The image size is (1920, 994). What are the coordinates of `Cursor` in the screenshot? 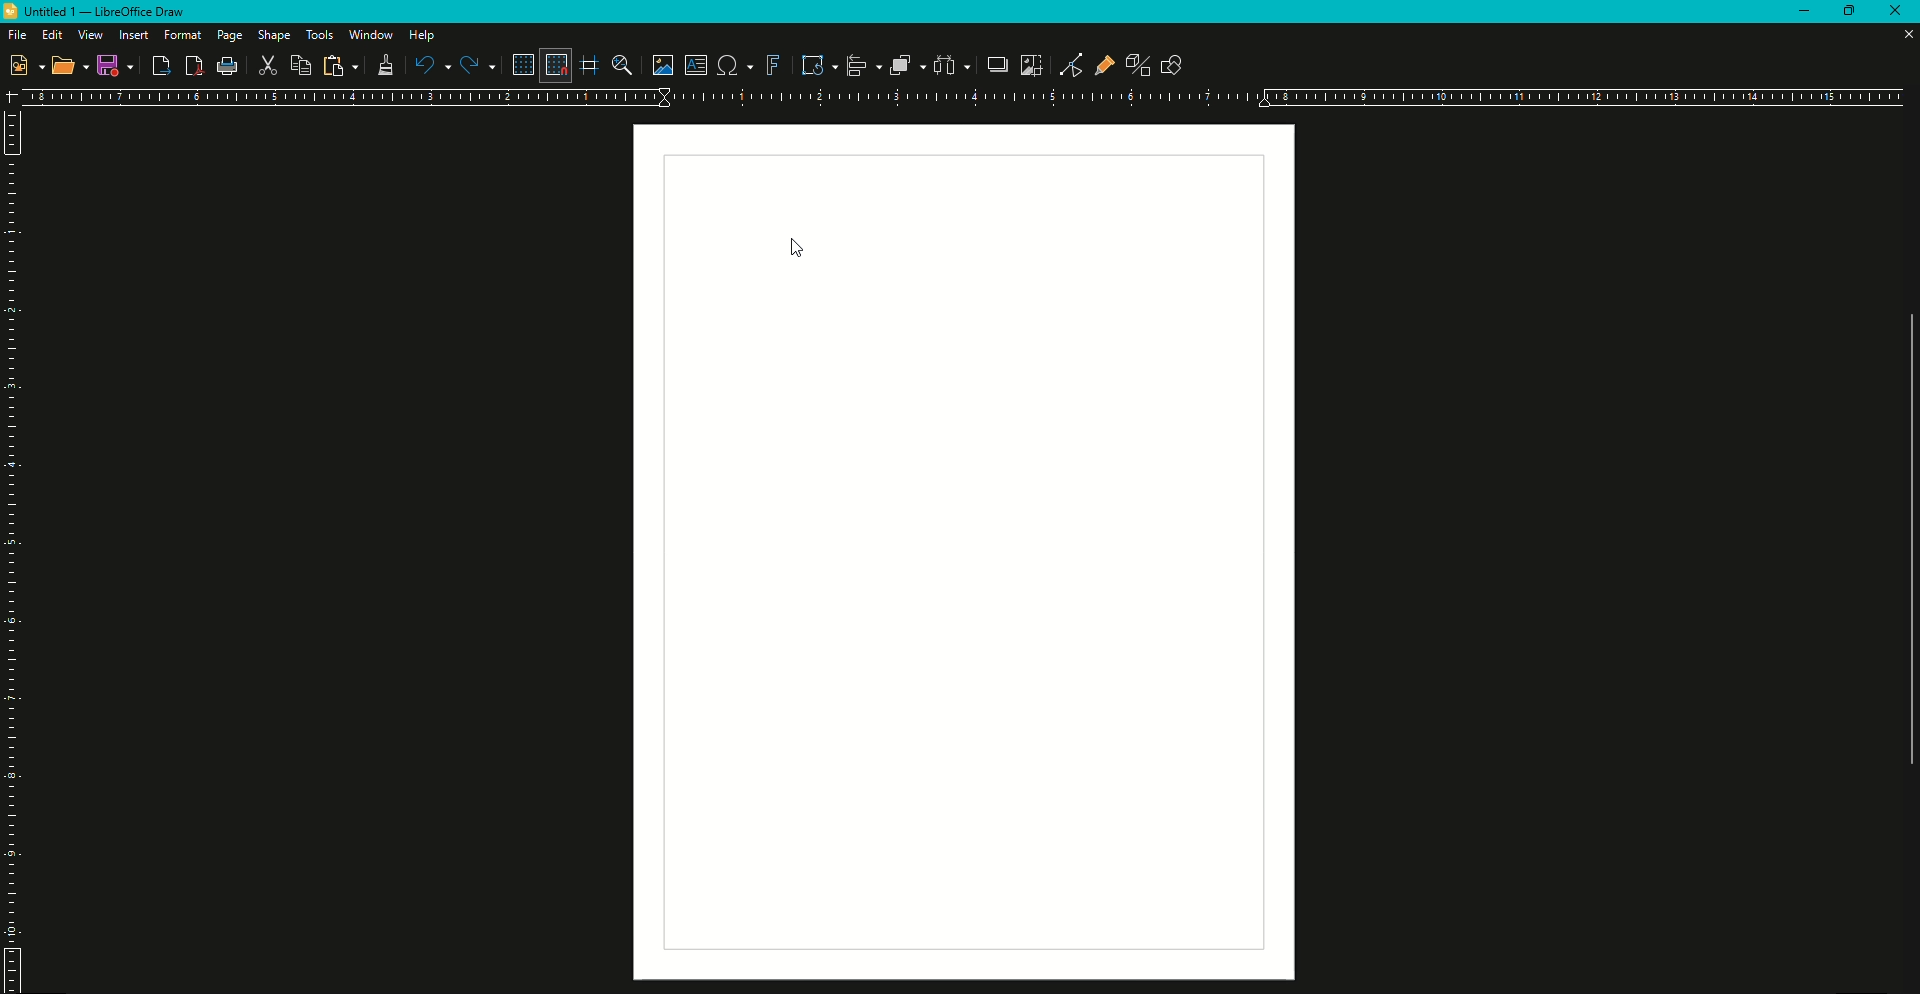 It's located at (798, 252).